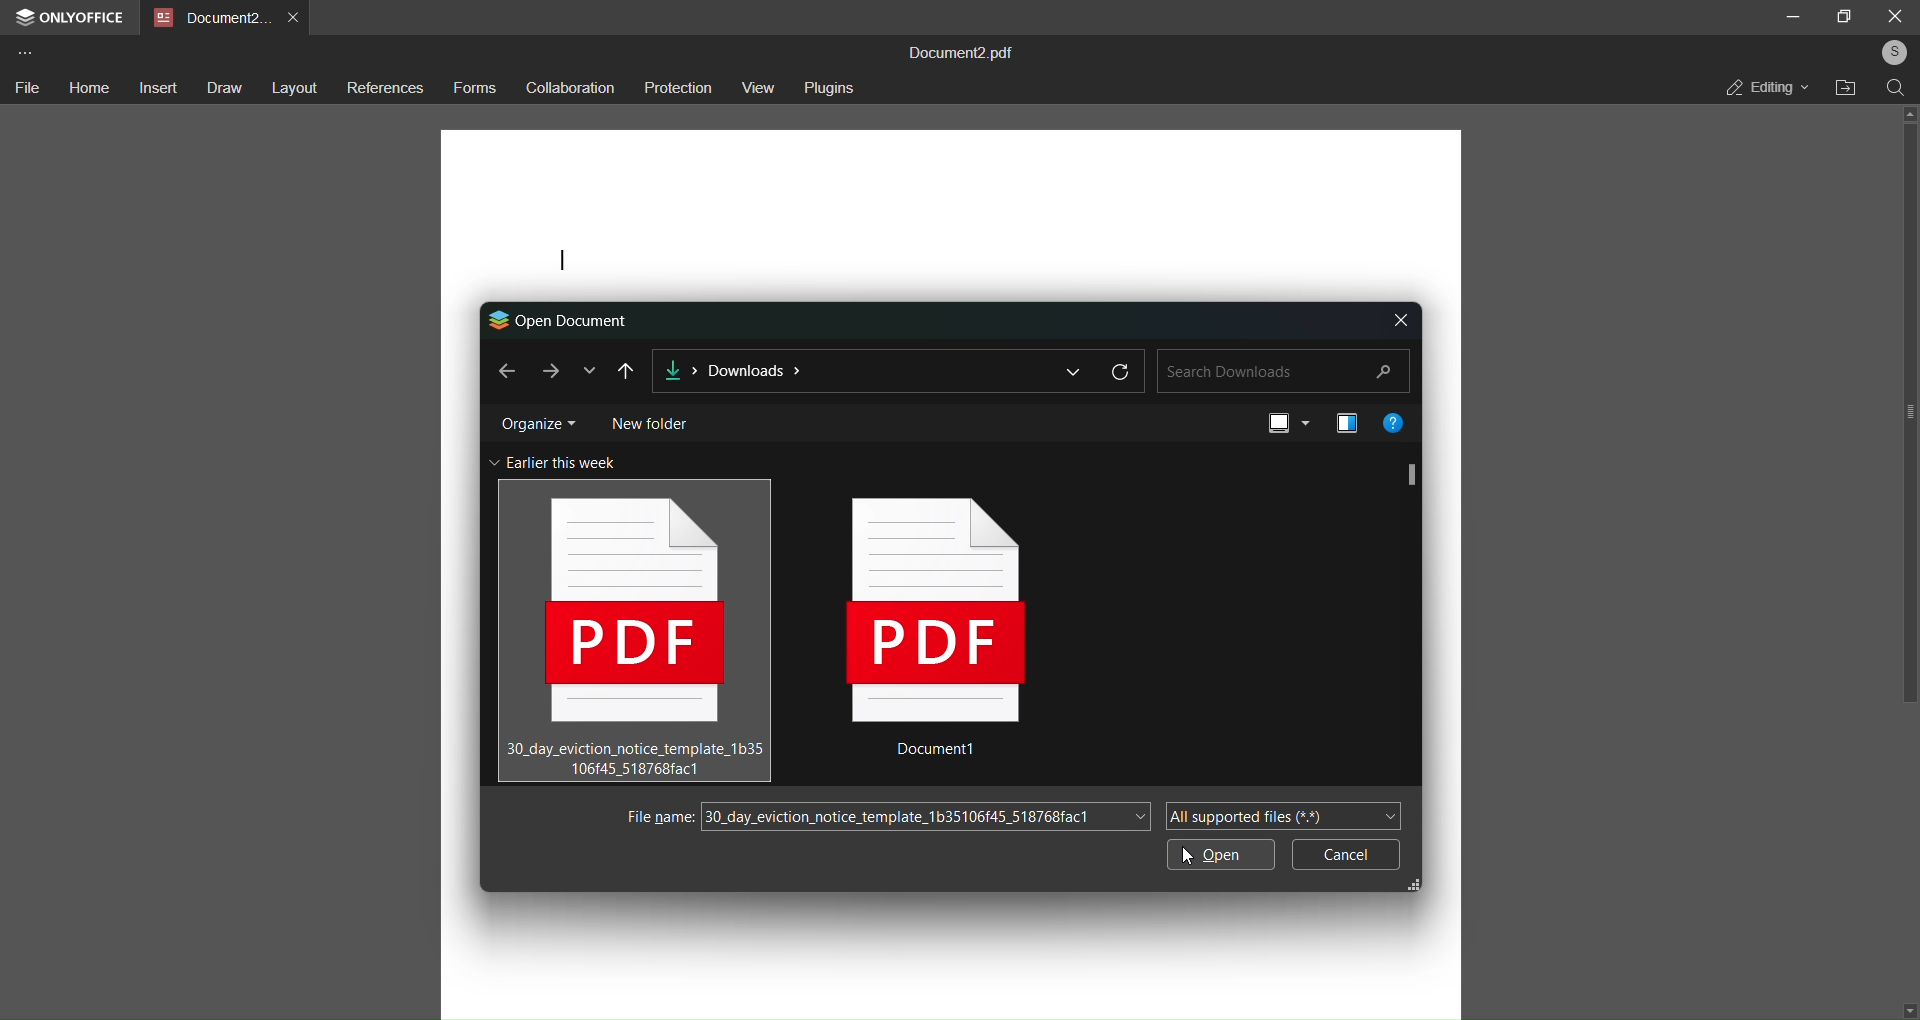  I want to click on previous, so click(626, 370).